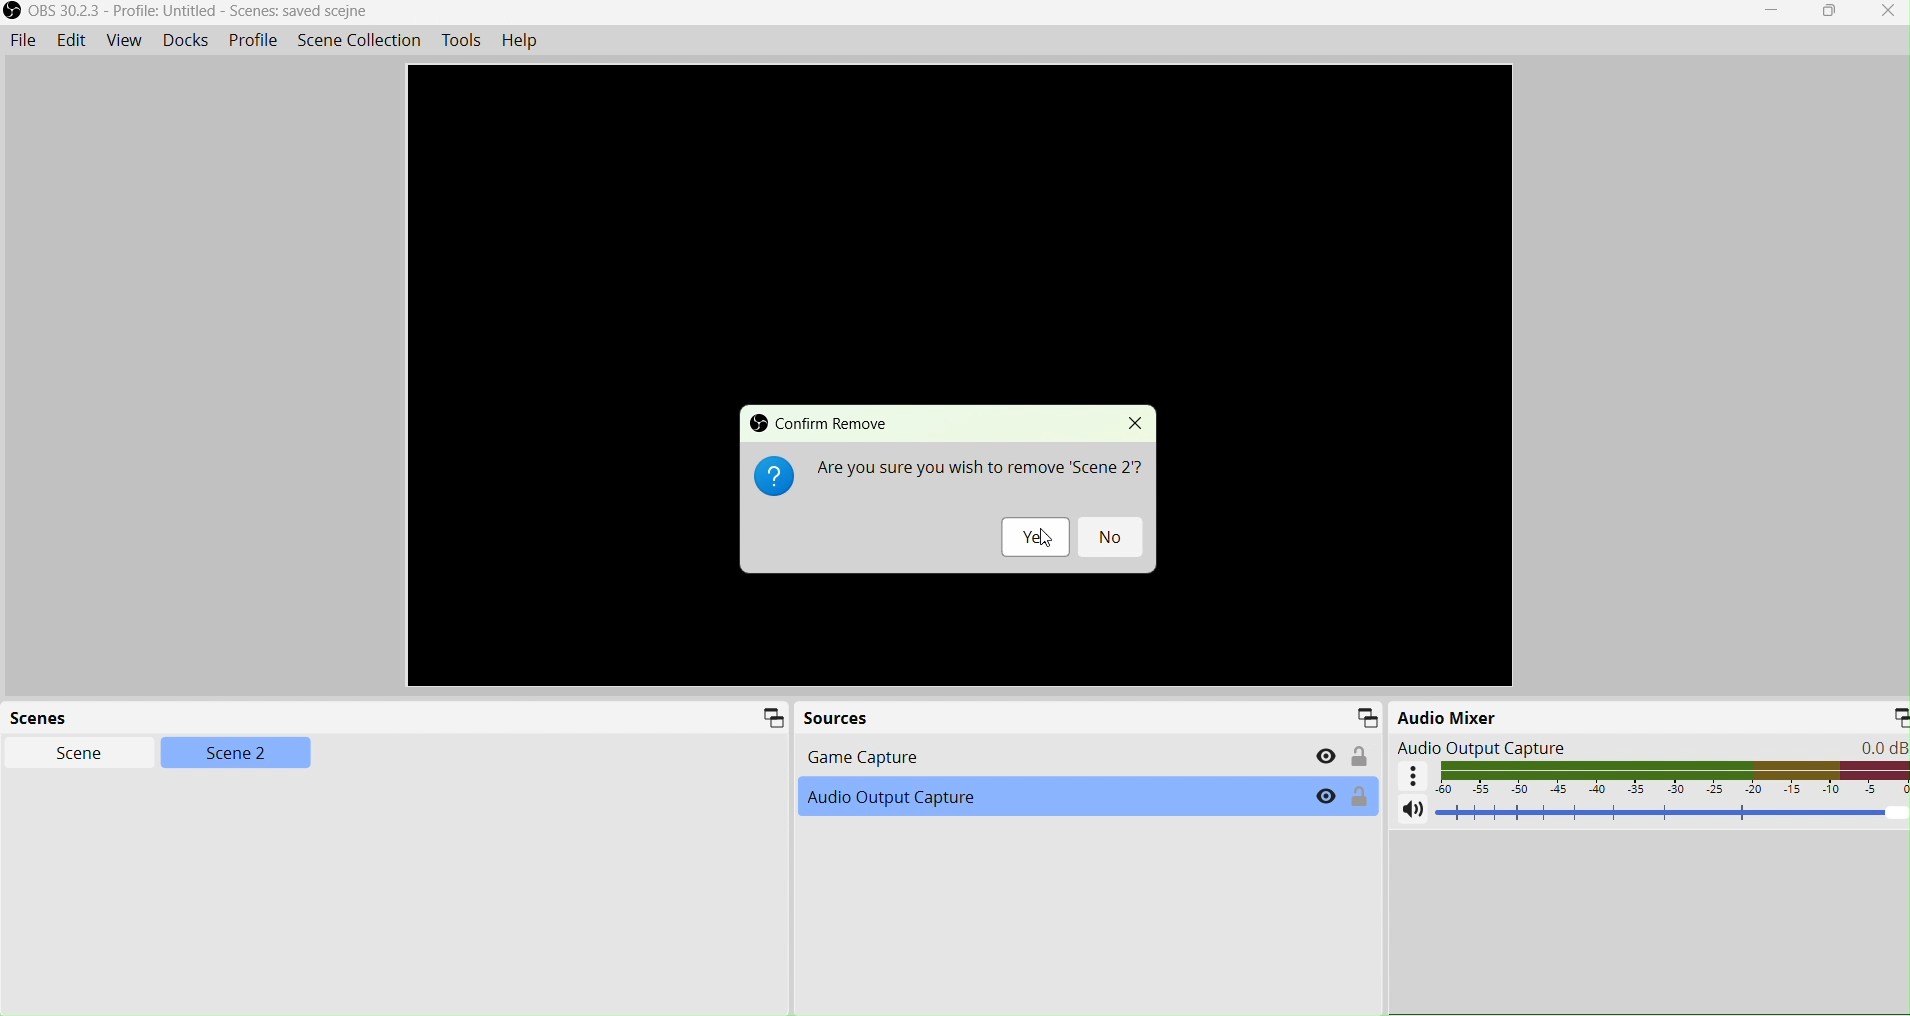 This screenshot has height=1016, width=1910. What do you see at coordinates (465, 41) in the screenshot?
I see `Tools` at bounding box center [465, 41].